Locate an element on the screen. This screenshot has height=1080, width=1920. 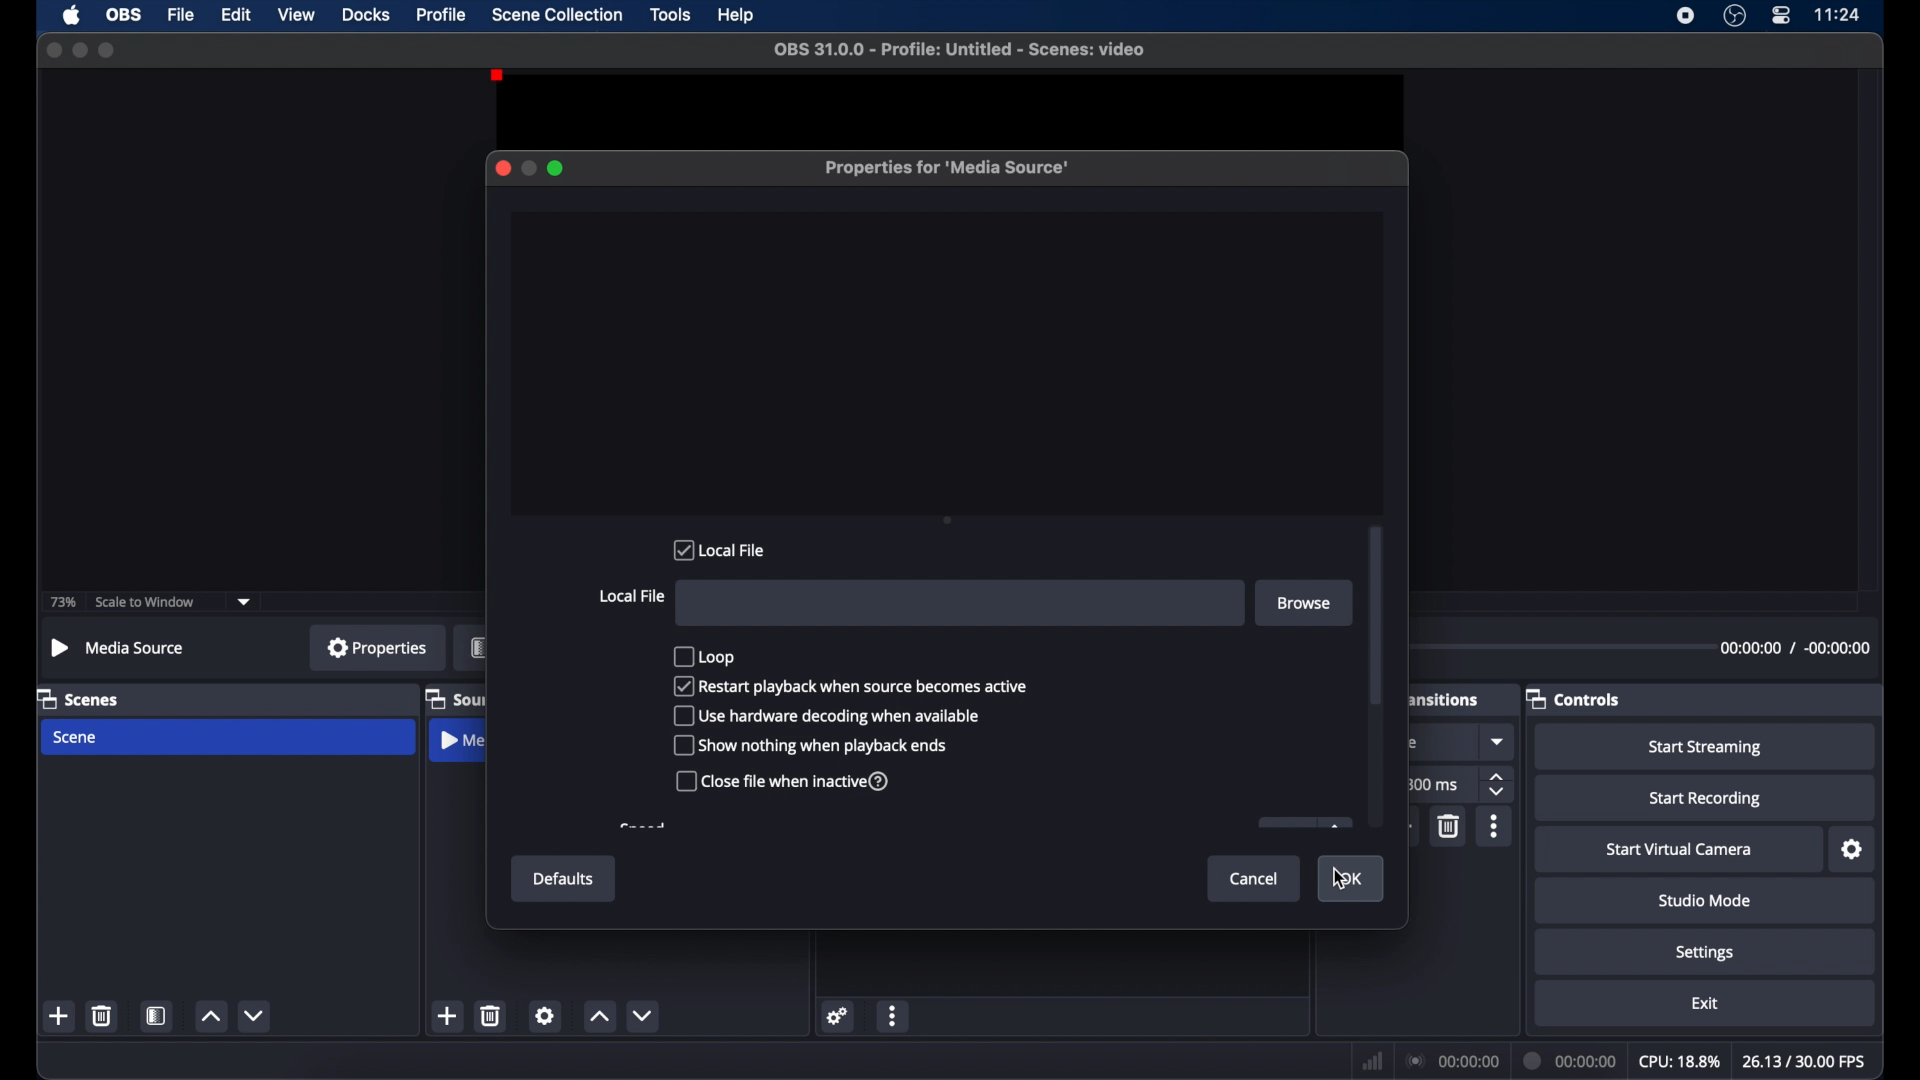
more options is located at coordinates (895, 1016).